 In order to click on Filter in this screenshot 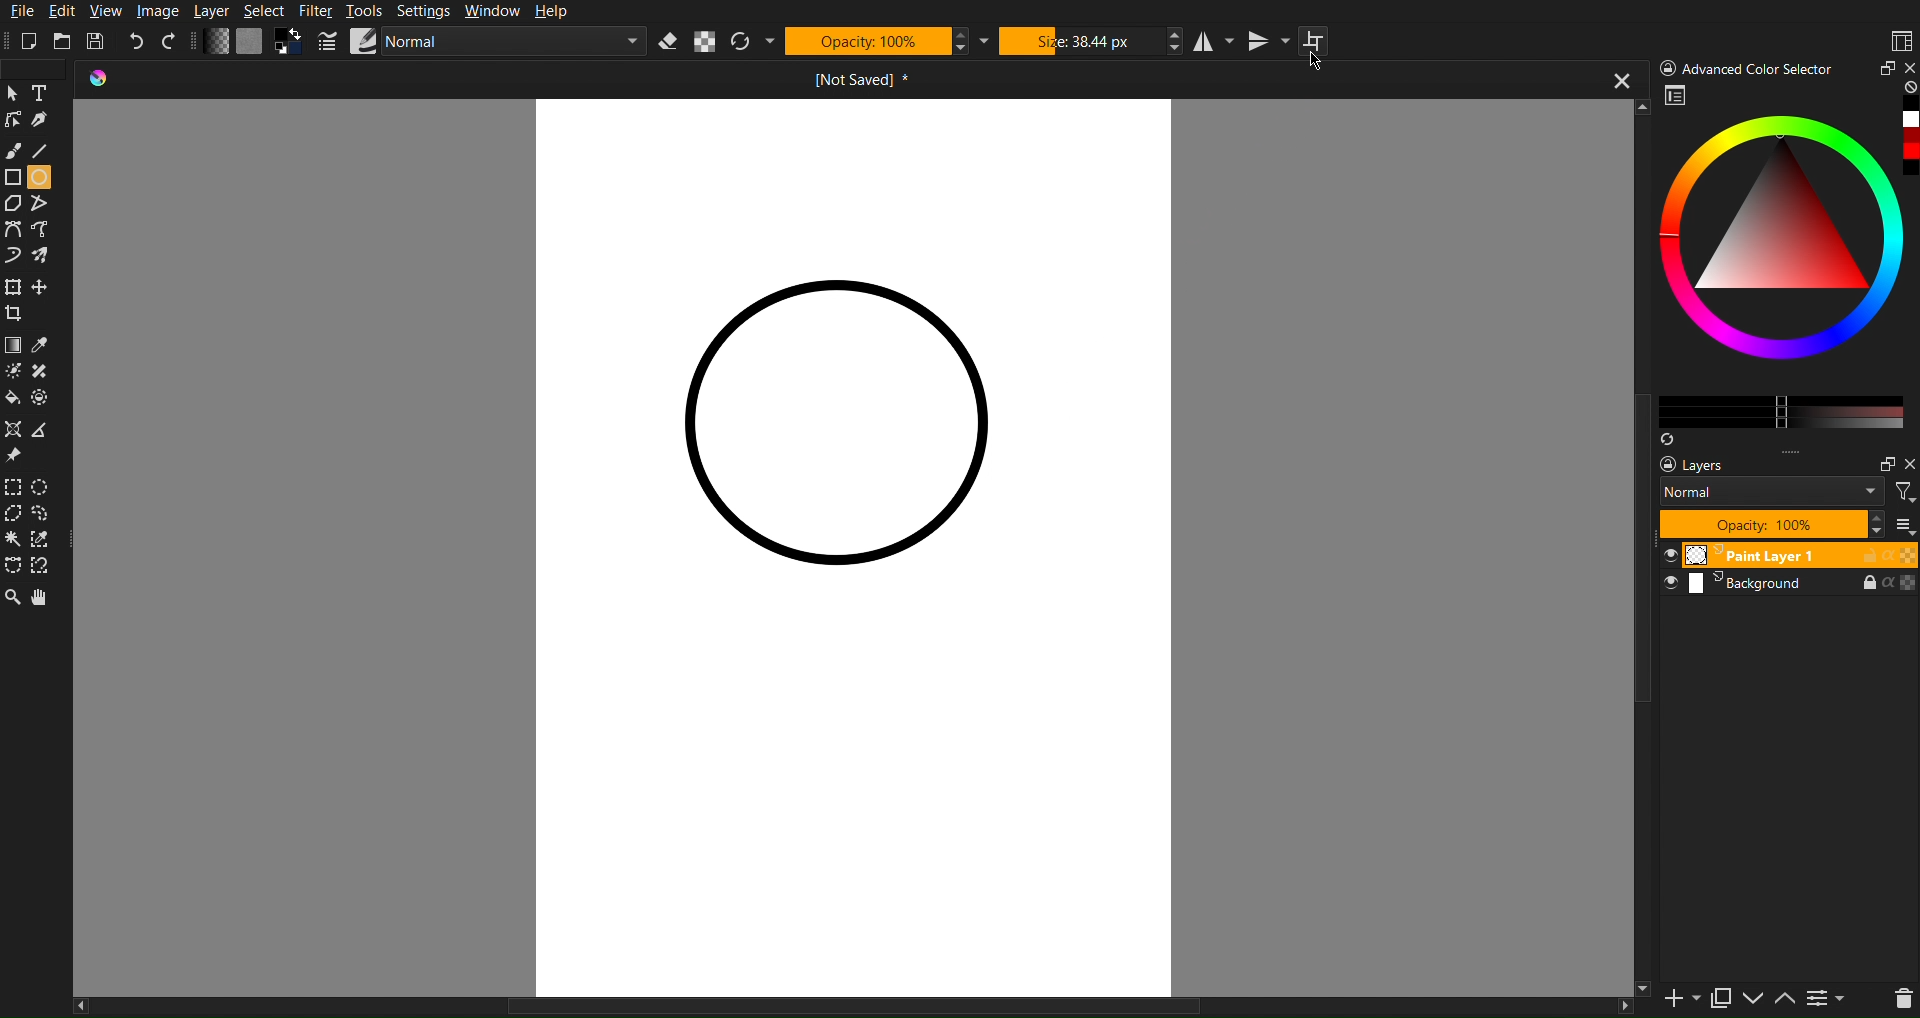, I will do `click(320, 11)`.